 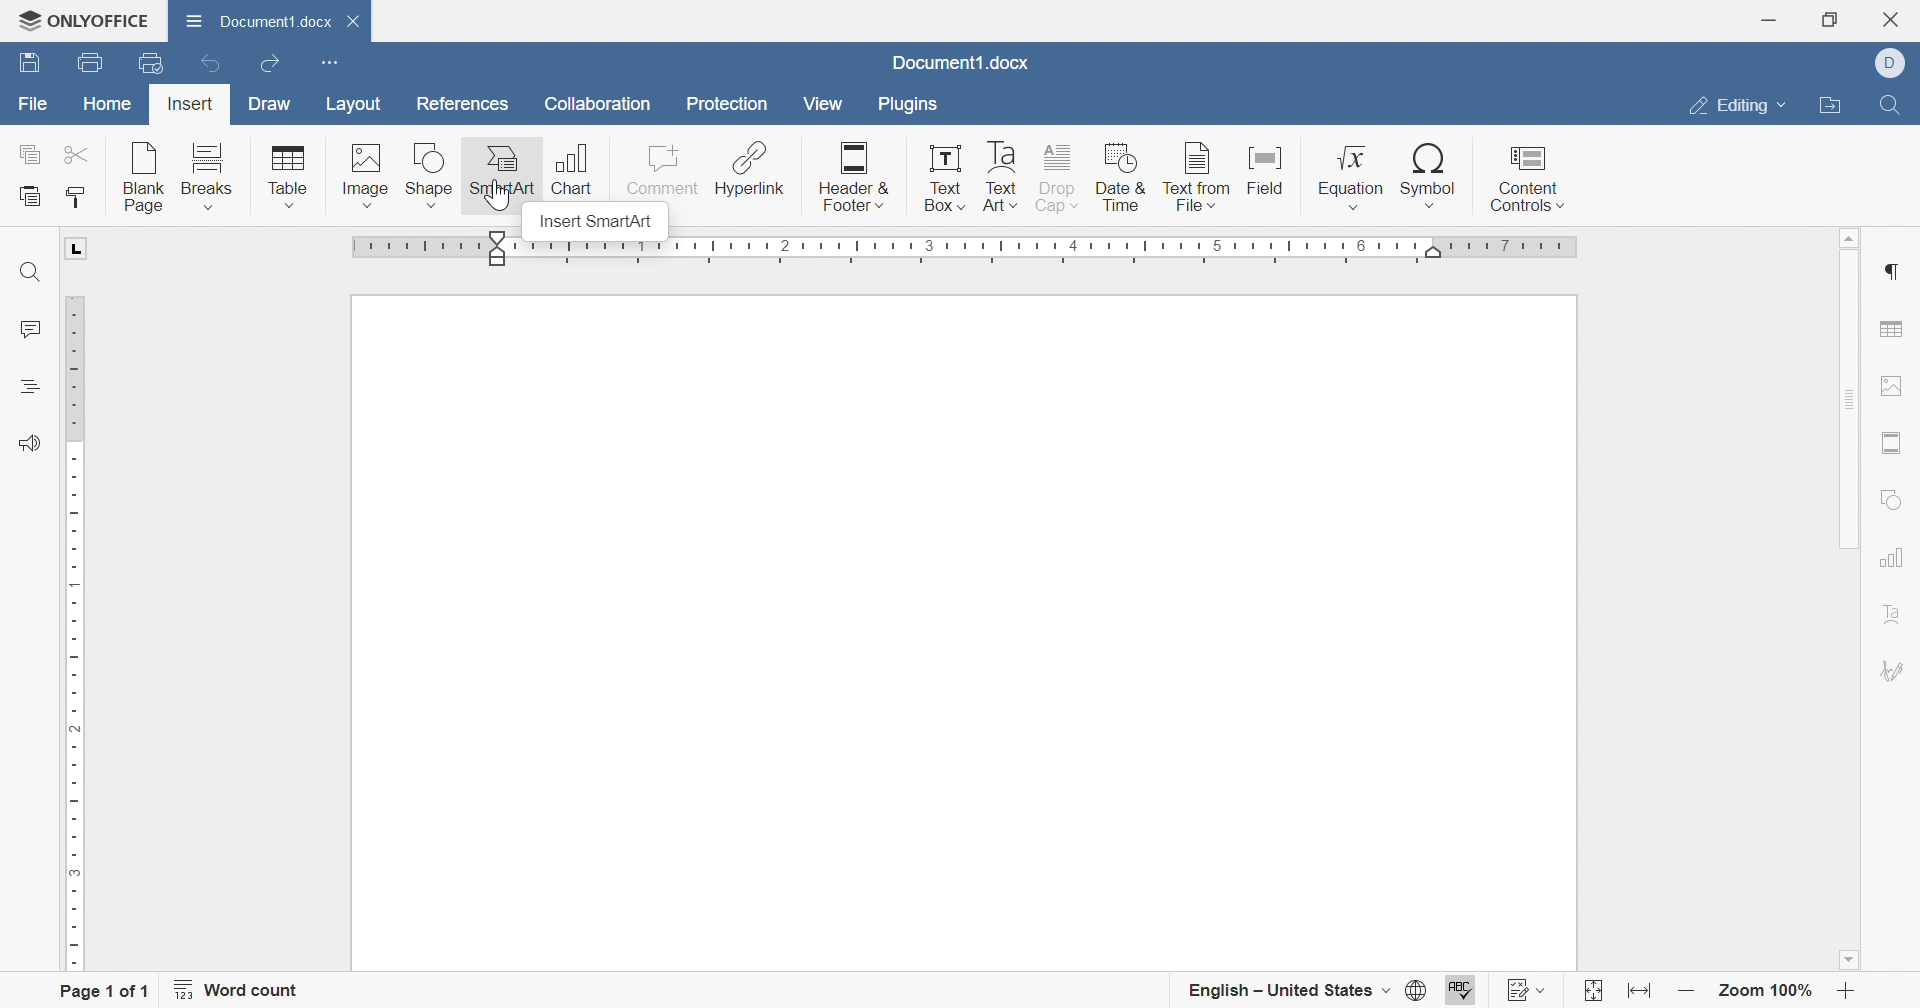 What do you see at coordinates (211, 174) in the screenshot?
I see `Breaks` at bounding box center [211, 174].